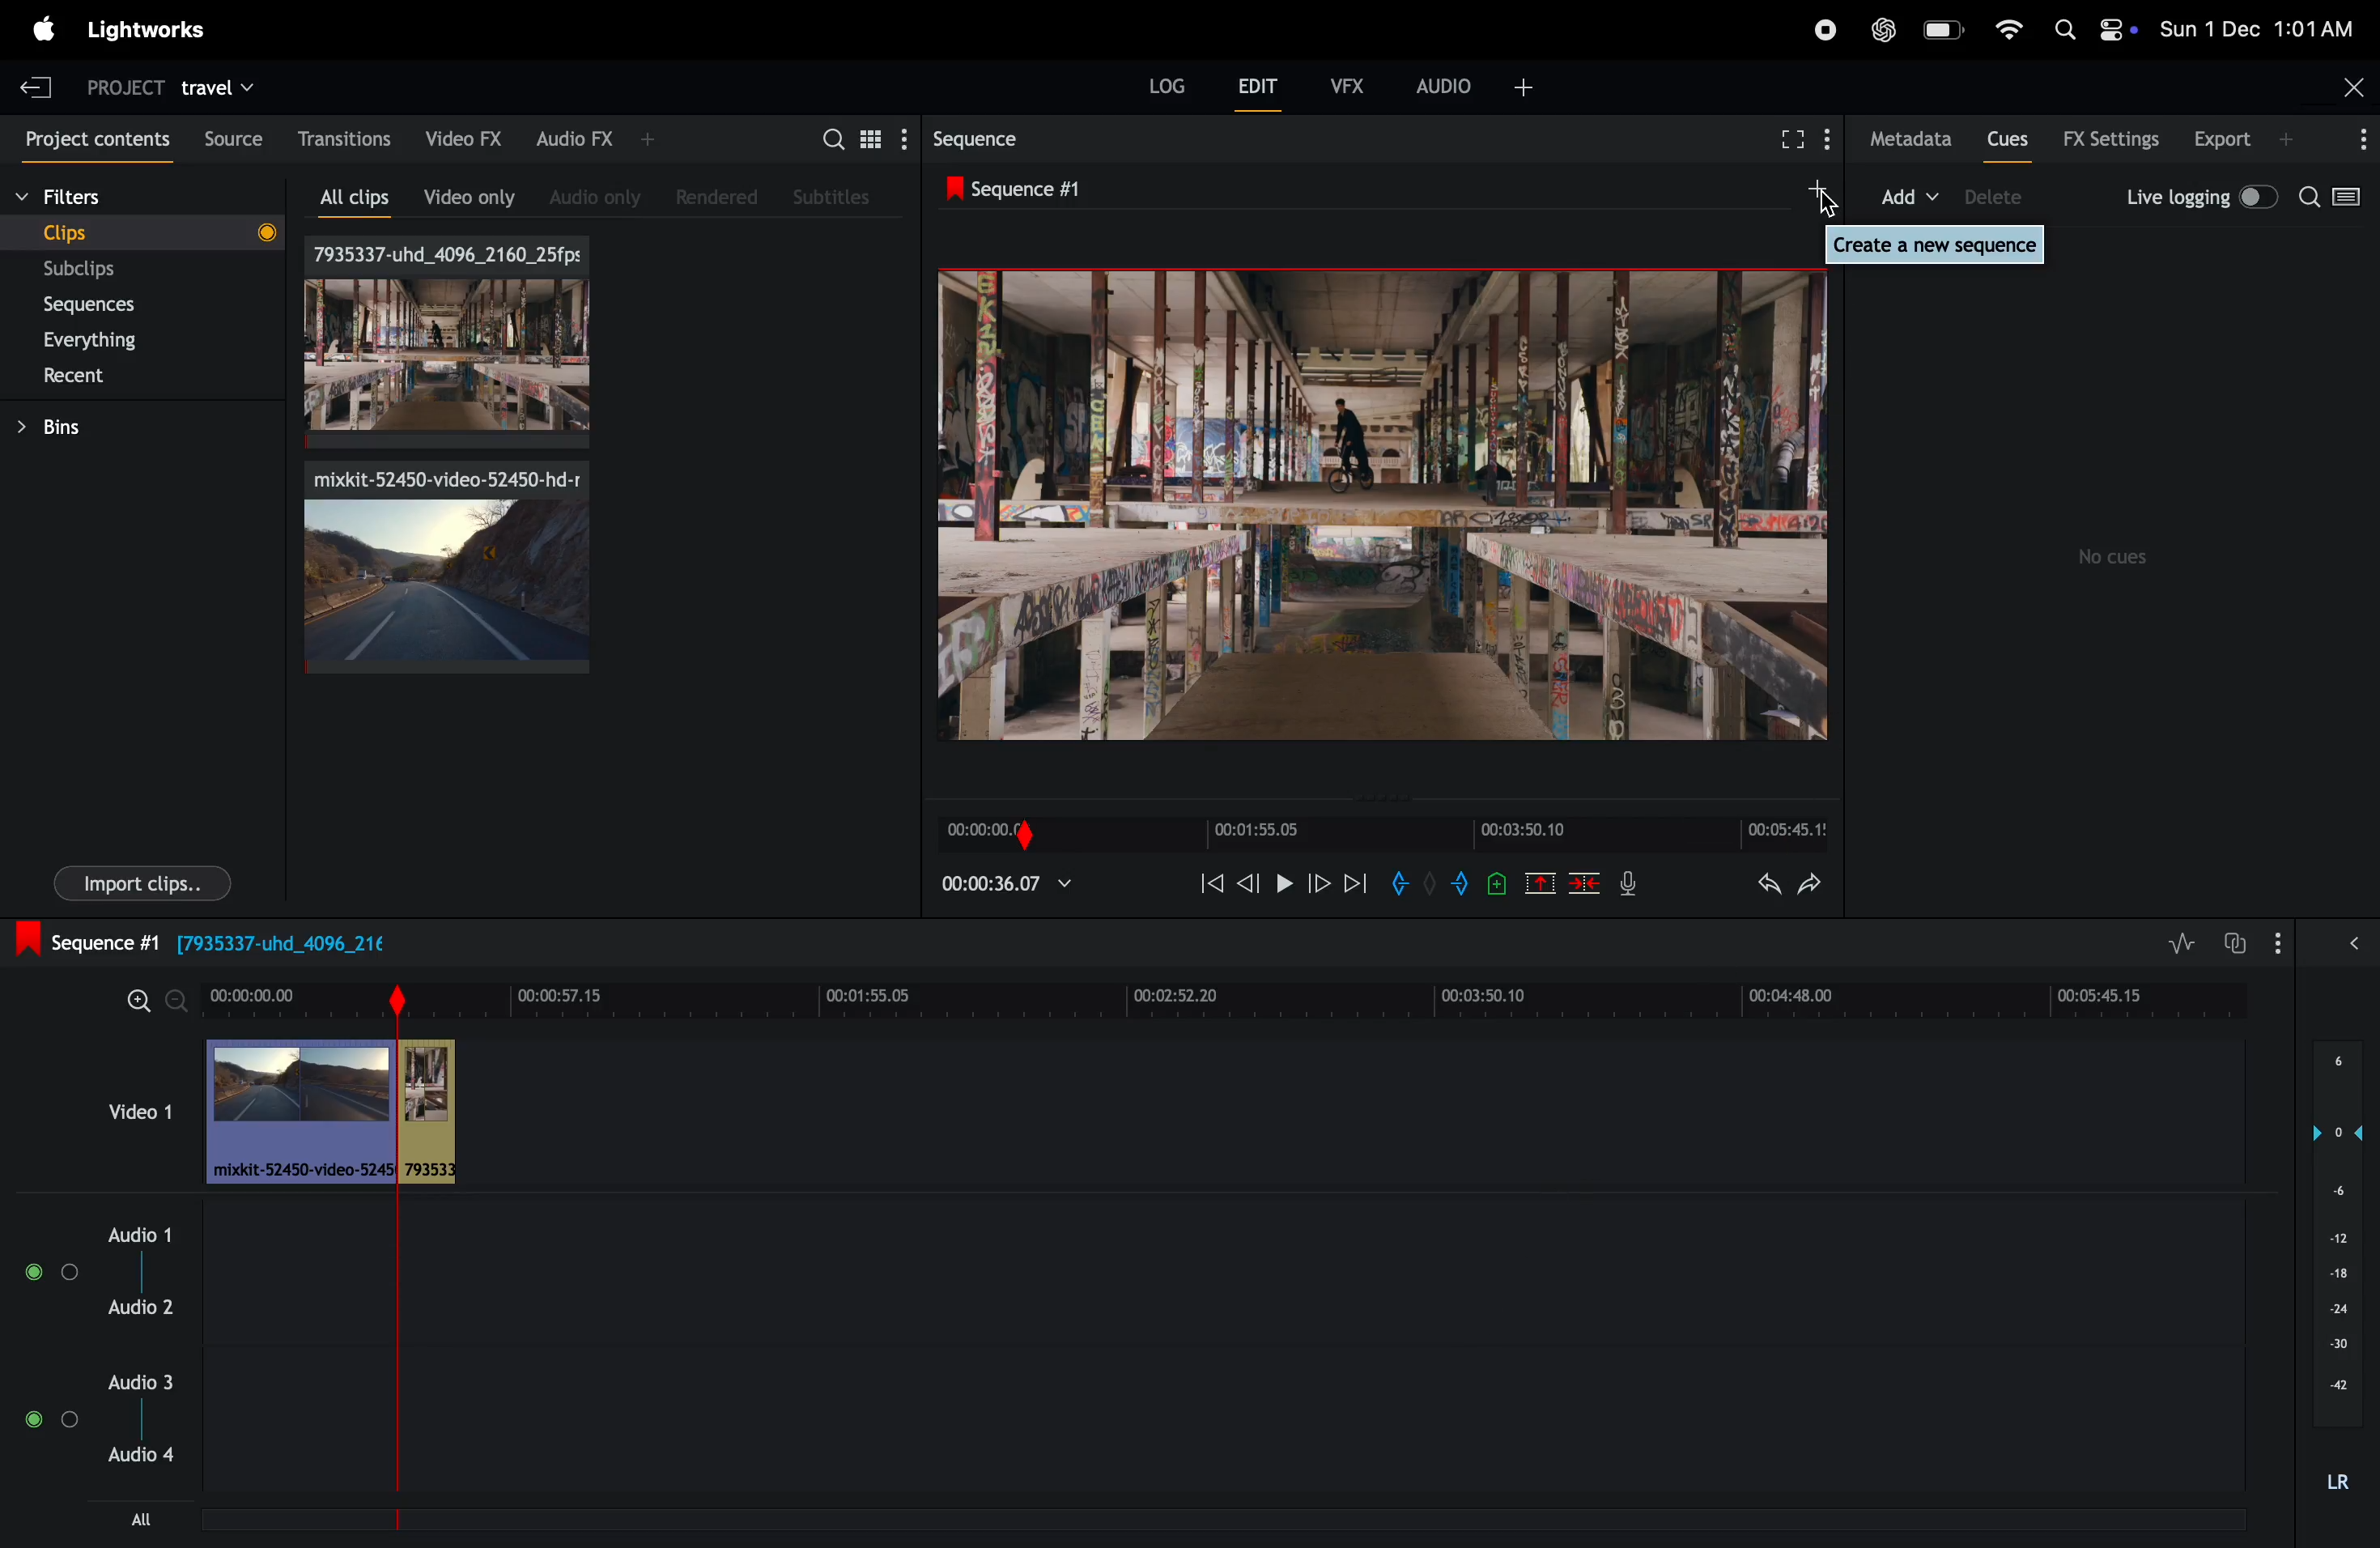  I want to click on Audio, so click(45, 1273).